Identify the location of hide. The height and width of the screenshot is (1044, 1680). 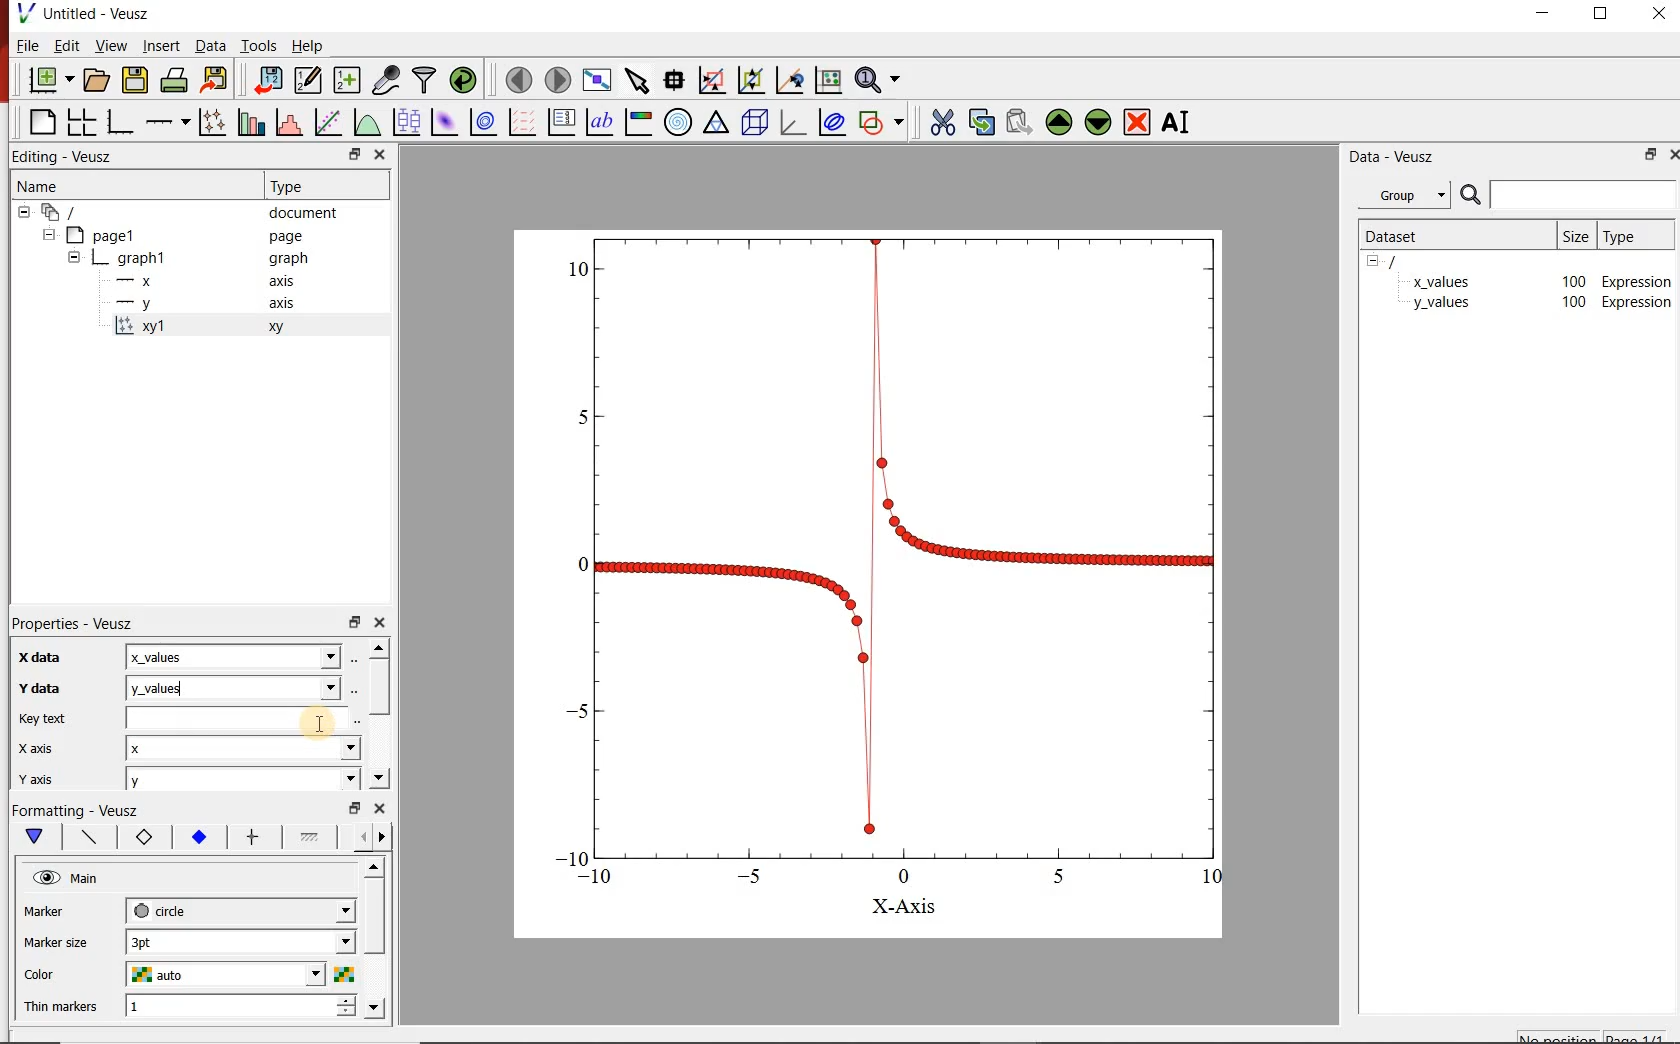
(1379, 262).